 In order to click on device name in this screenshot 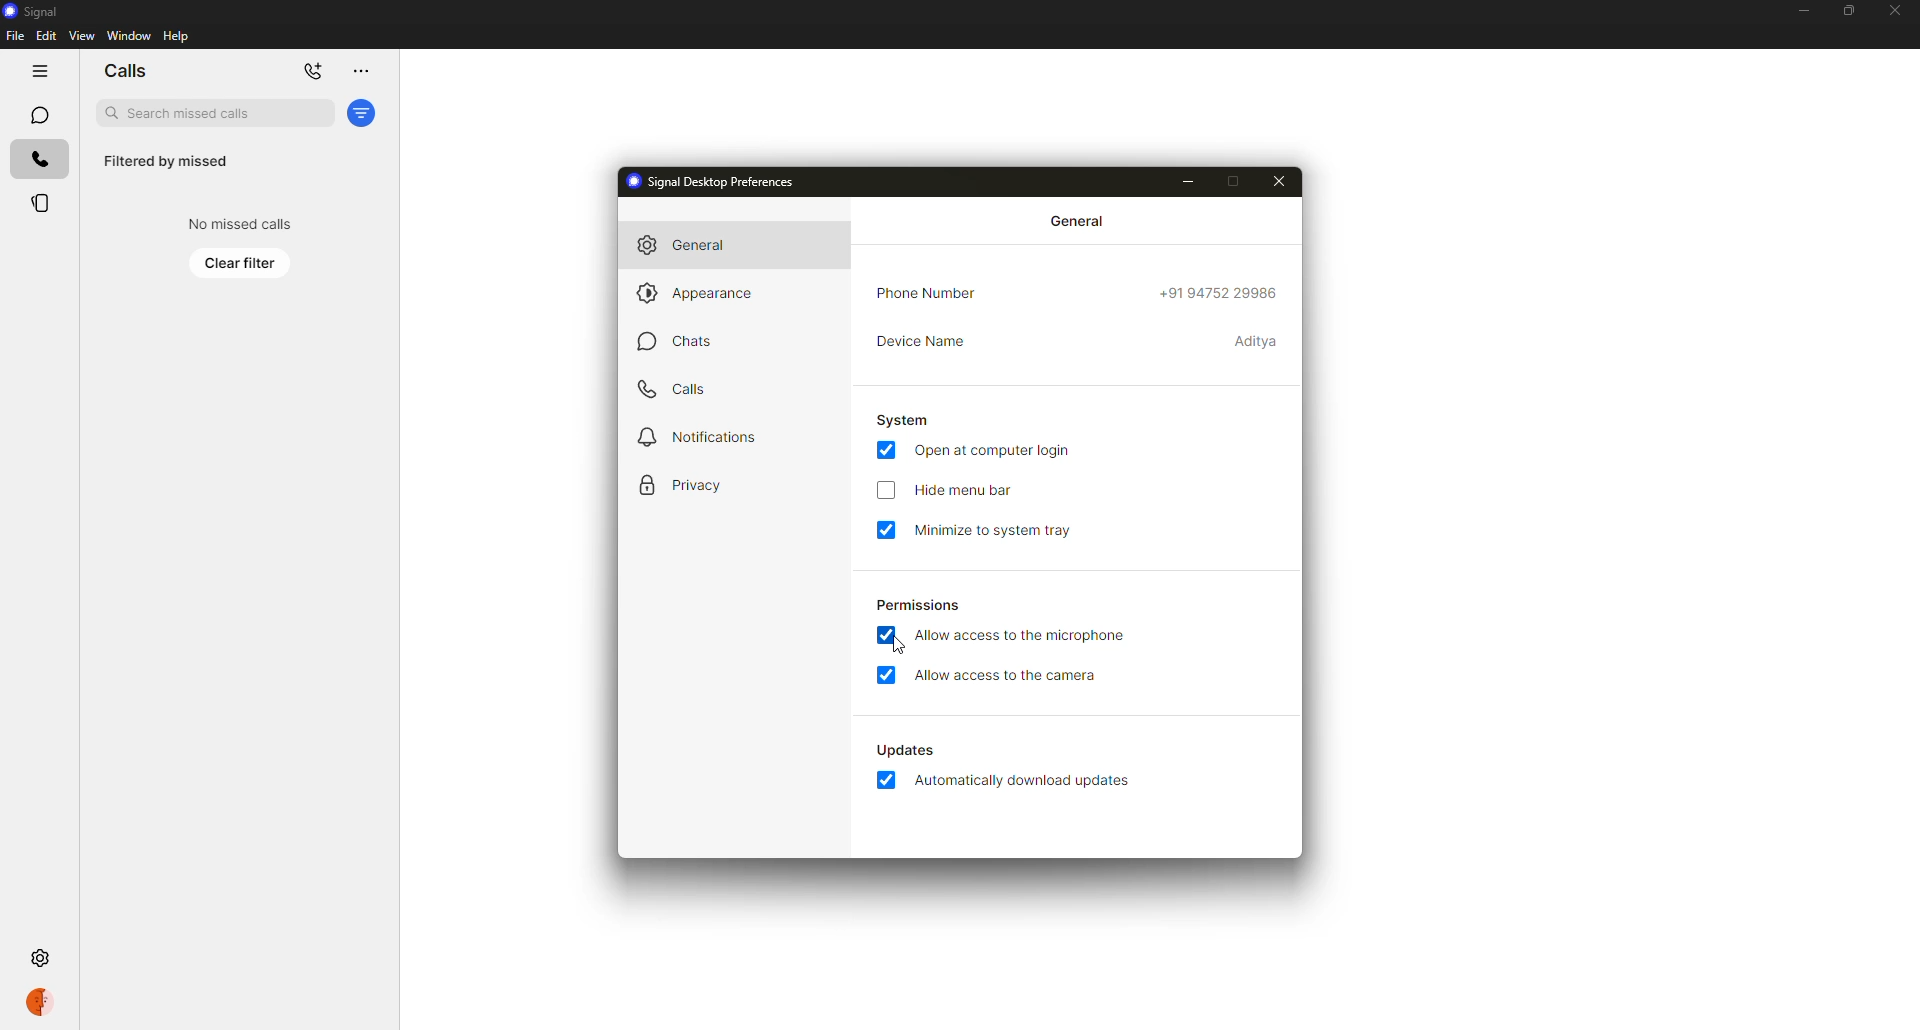, I will do `click(921, 343)`.